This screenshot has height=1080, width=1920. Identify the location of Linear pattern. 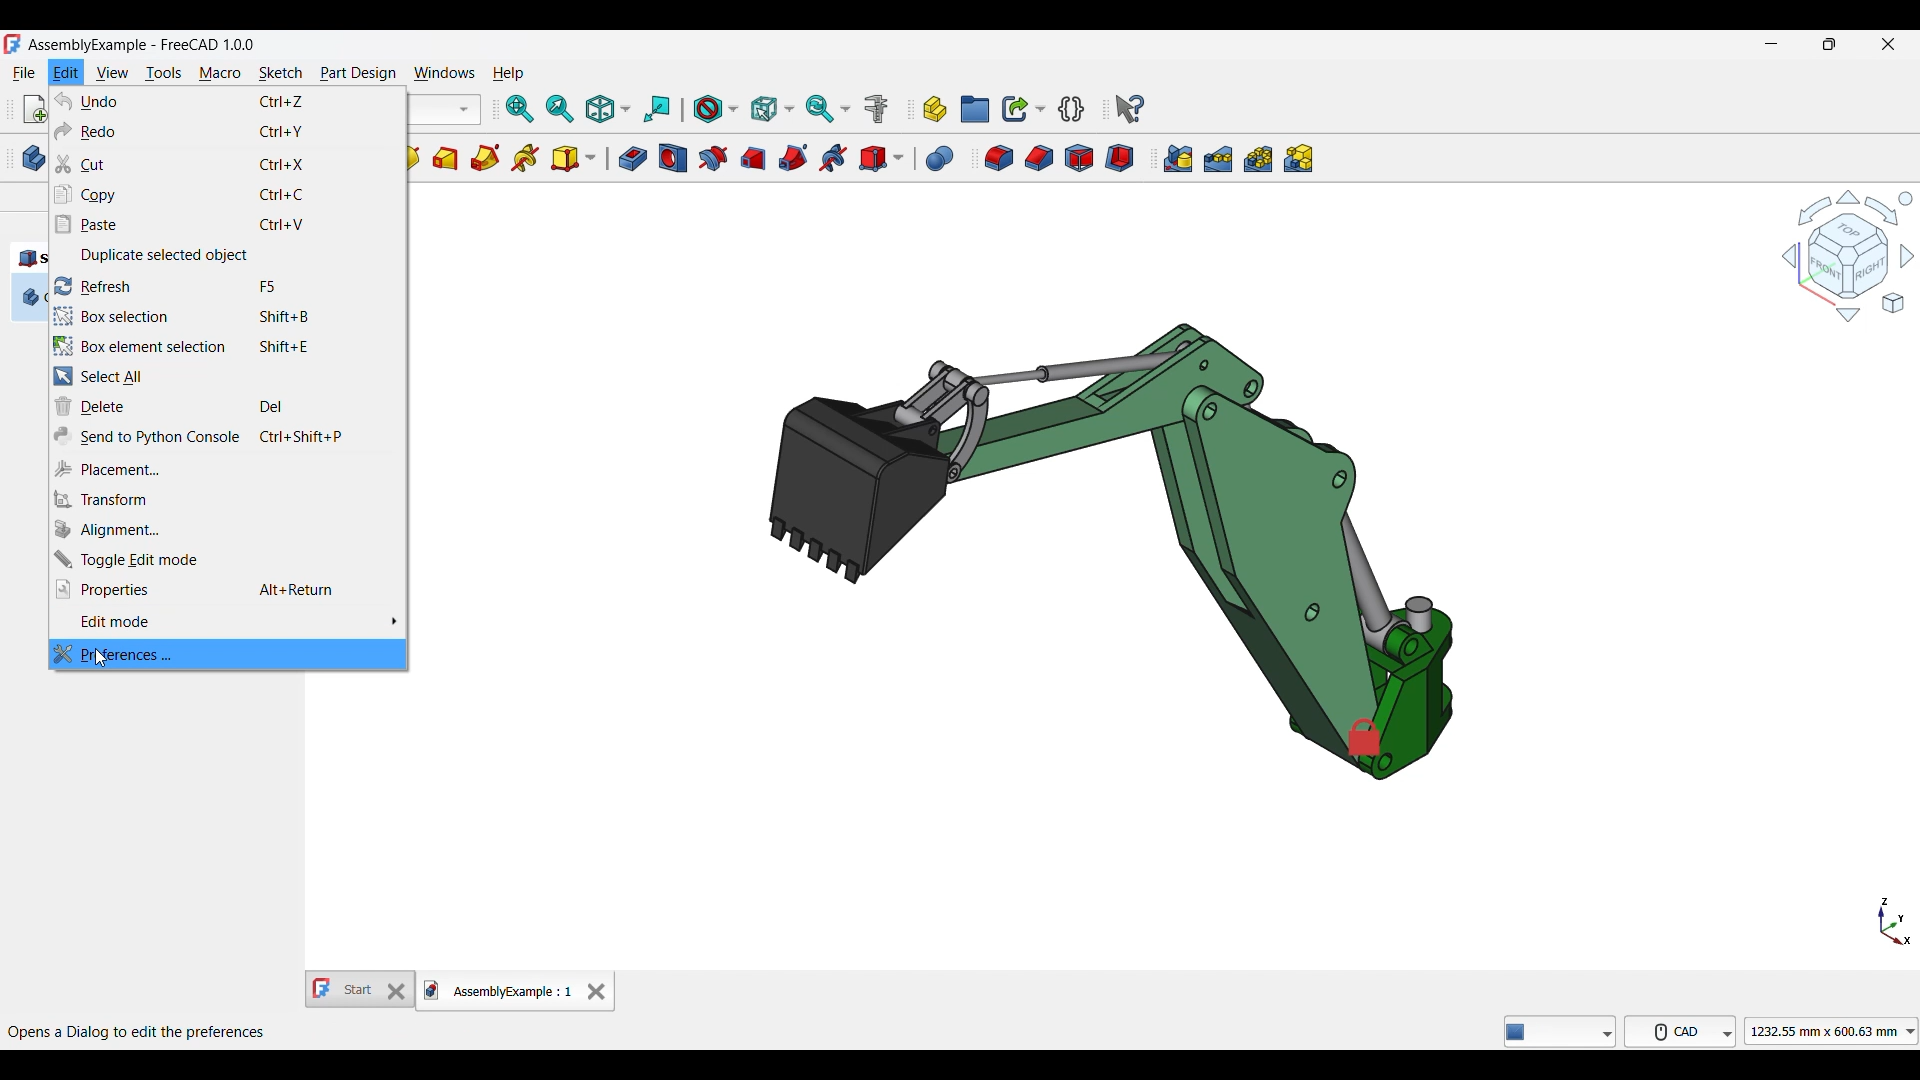
(1218, 159).